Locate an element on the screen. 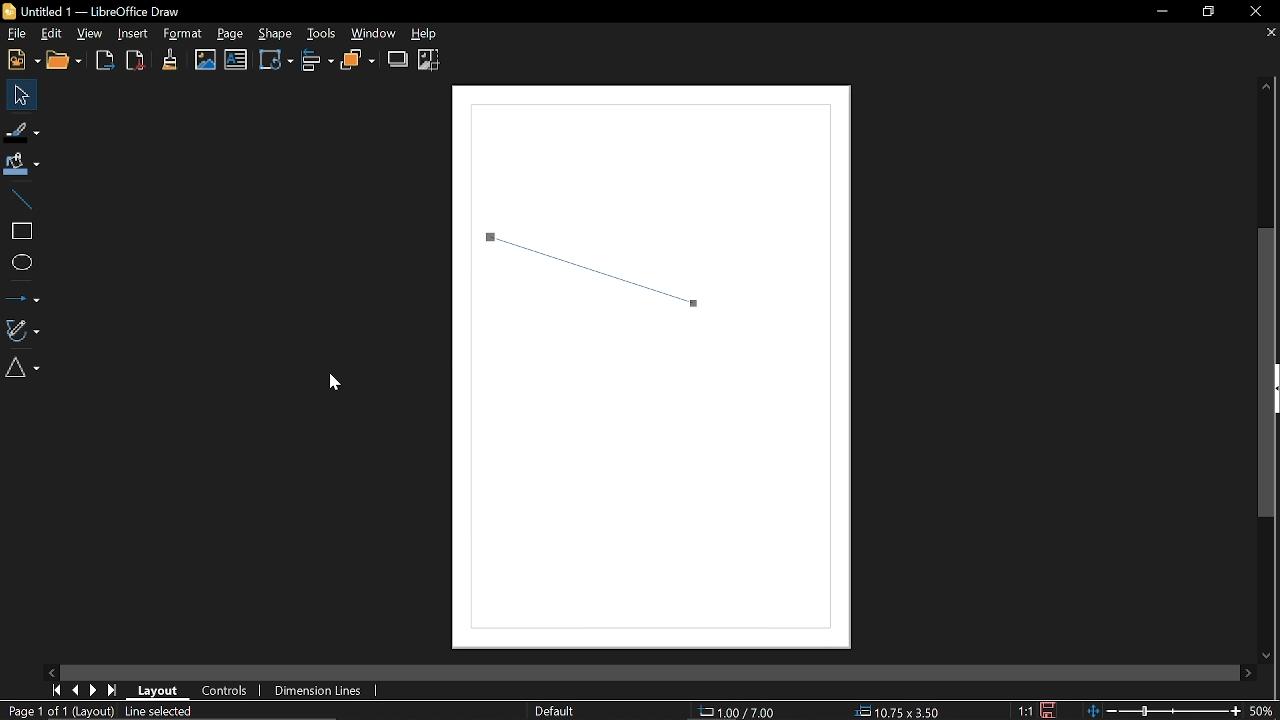 This screenshot has width=1280, height=720. First page is located at coordinates (56, 689).